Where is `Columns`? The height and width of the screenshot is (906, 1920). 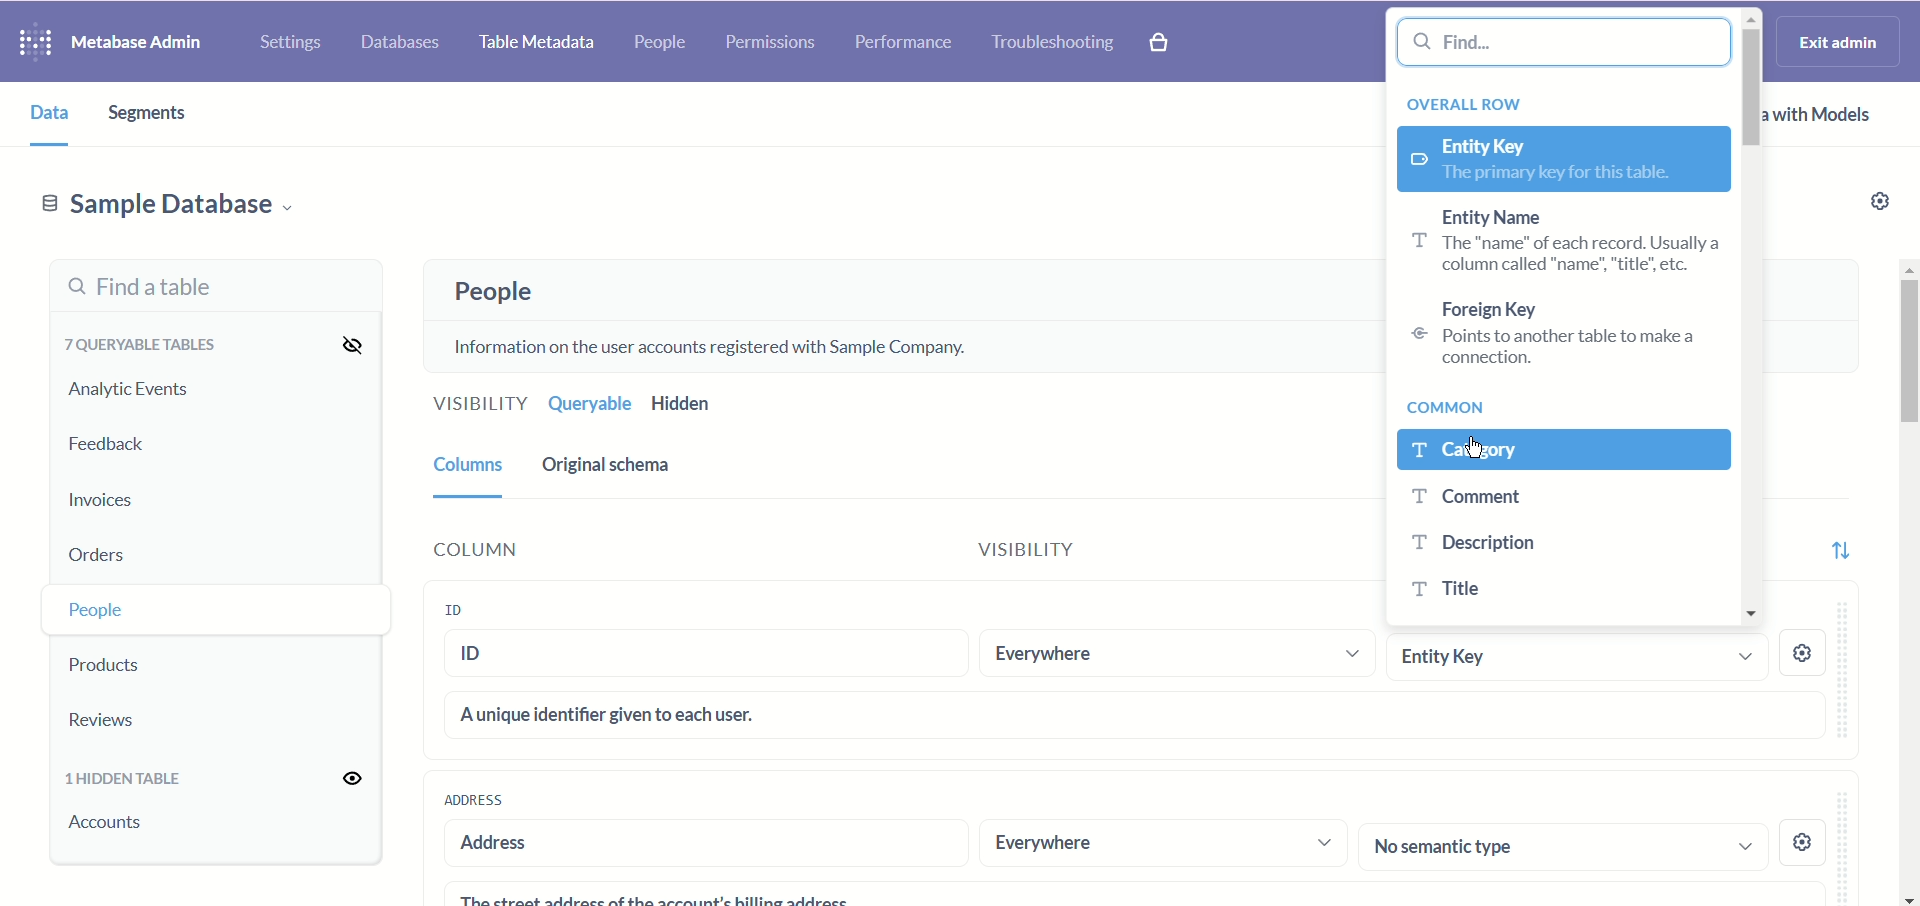
Columns is located at coordinates (464, 463).